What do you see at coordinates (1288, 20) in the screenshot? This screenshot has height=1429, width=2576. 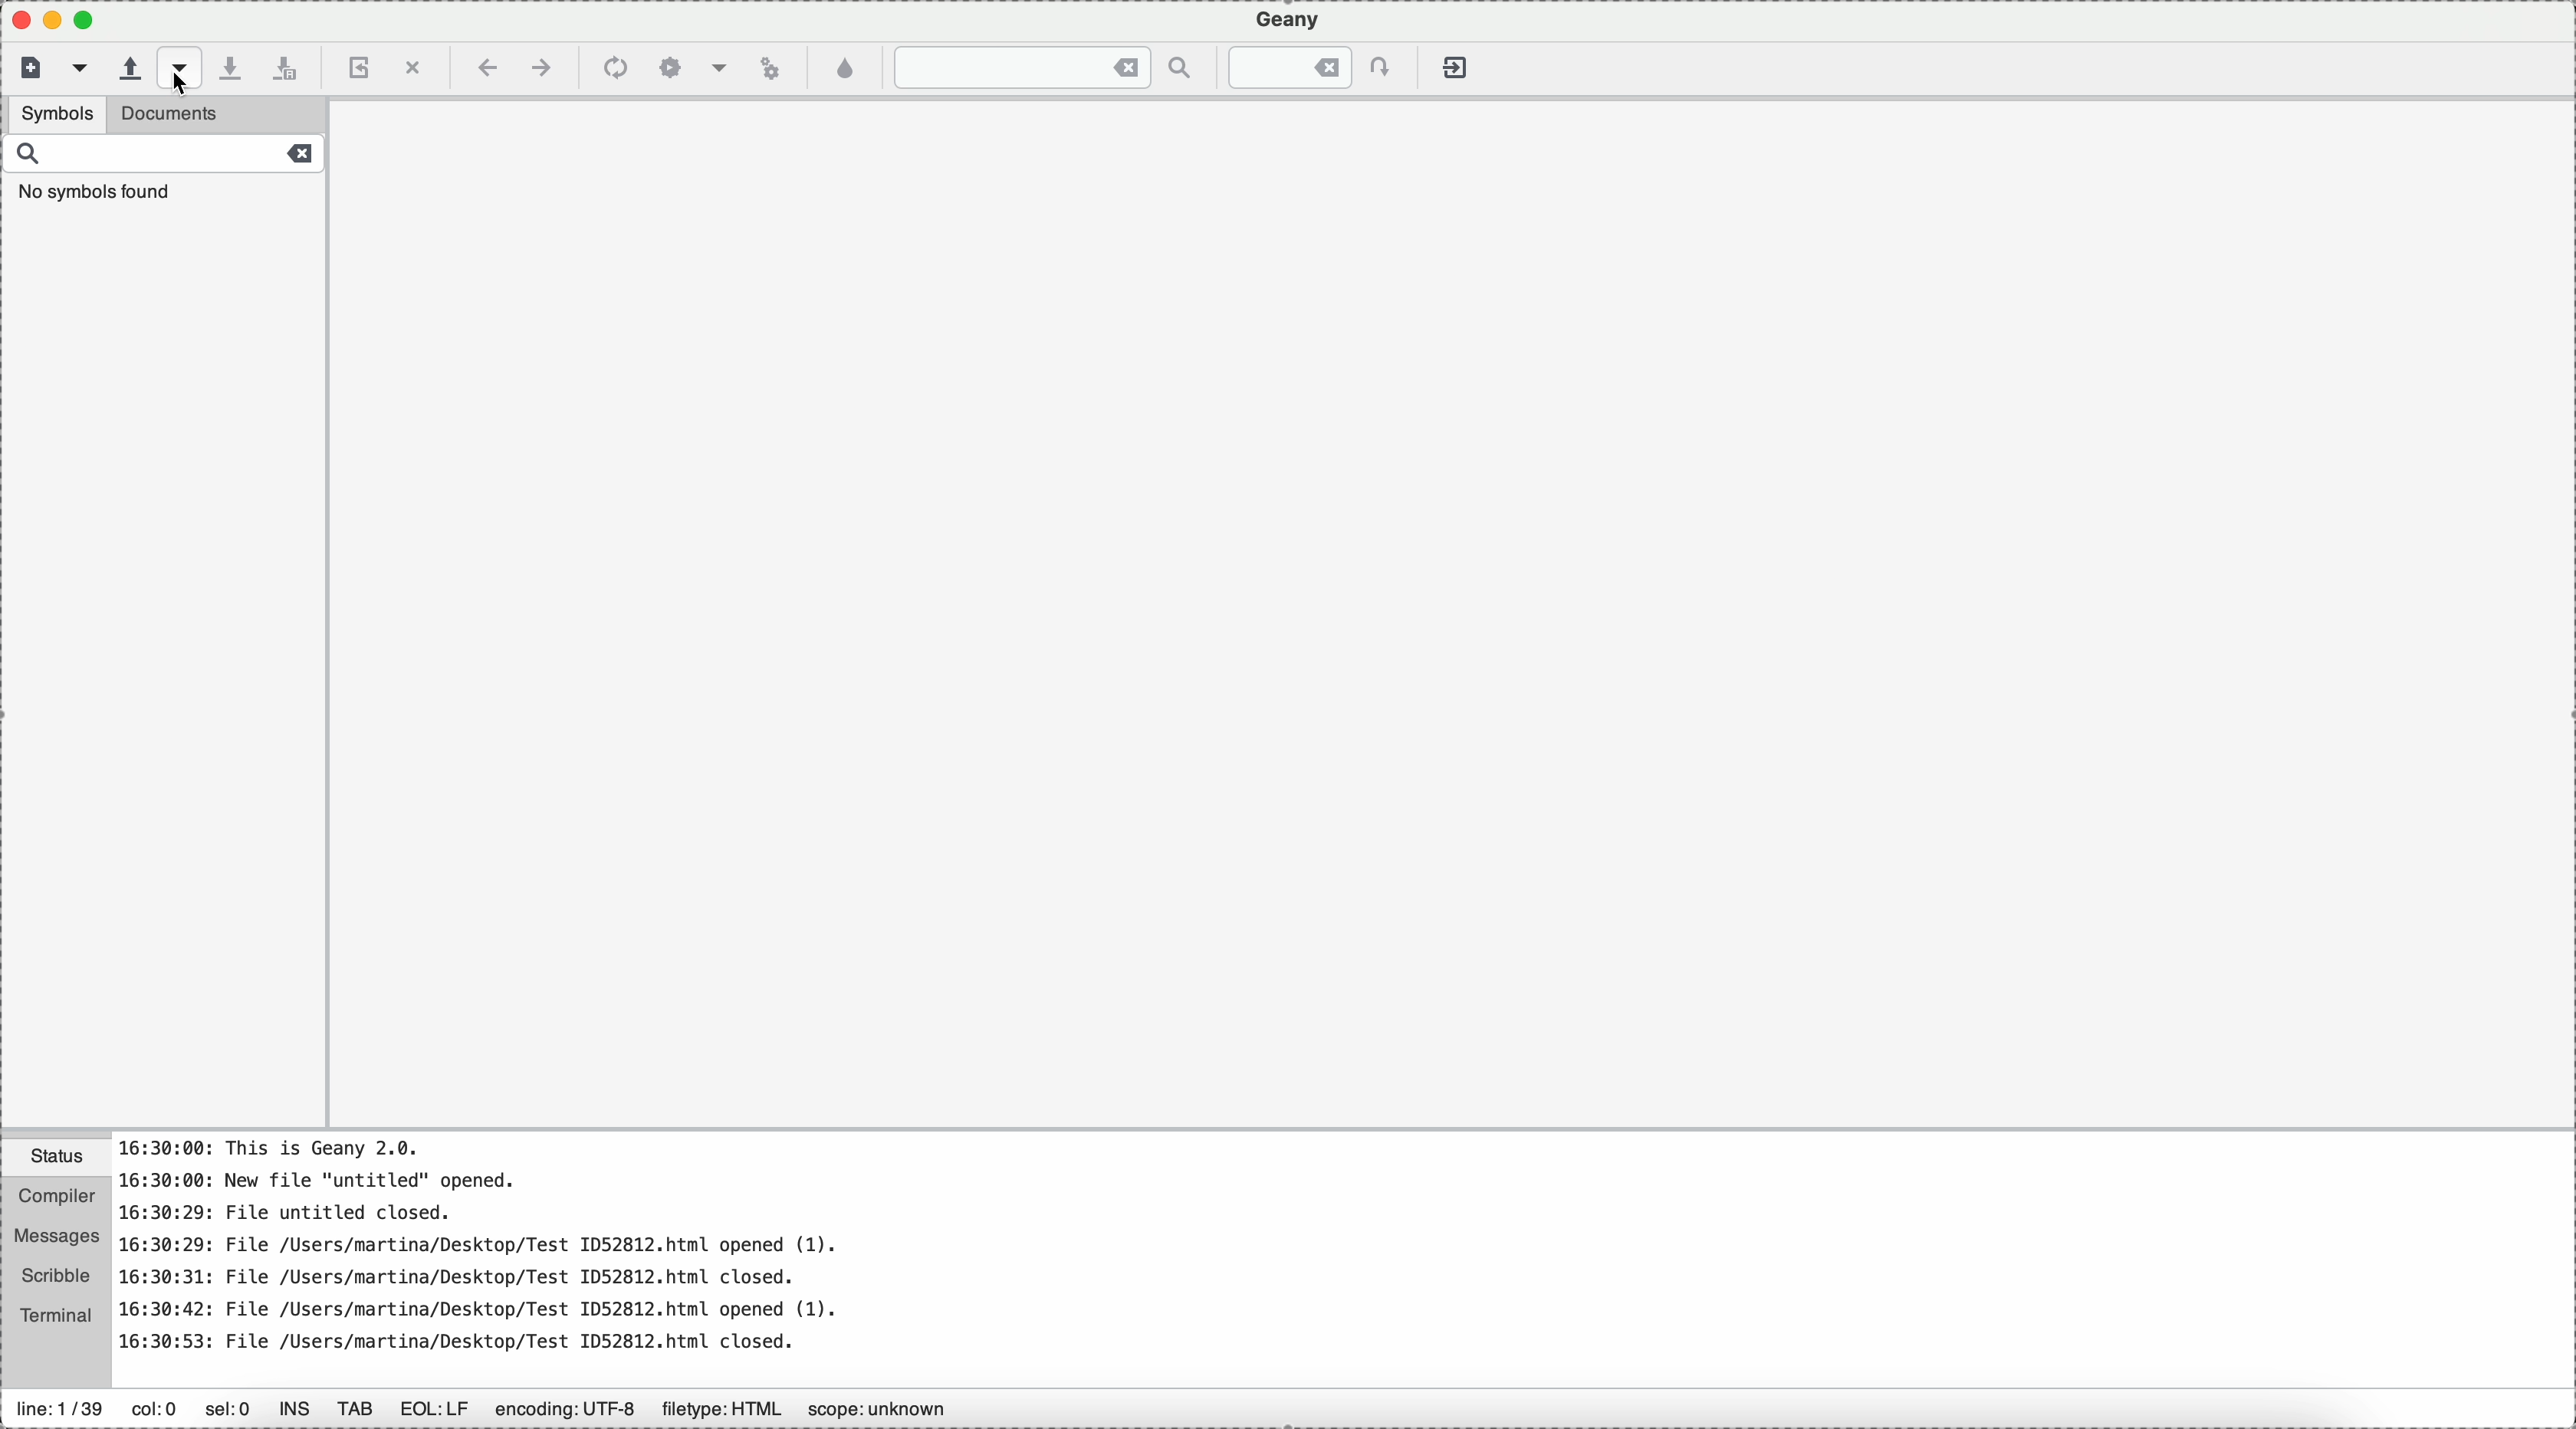 I see `Geany` at bounding box center [1288, 20].